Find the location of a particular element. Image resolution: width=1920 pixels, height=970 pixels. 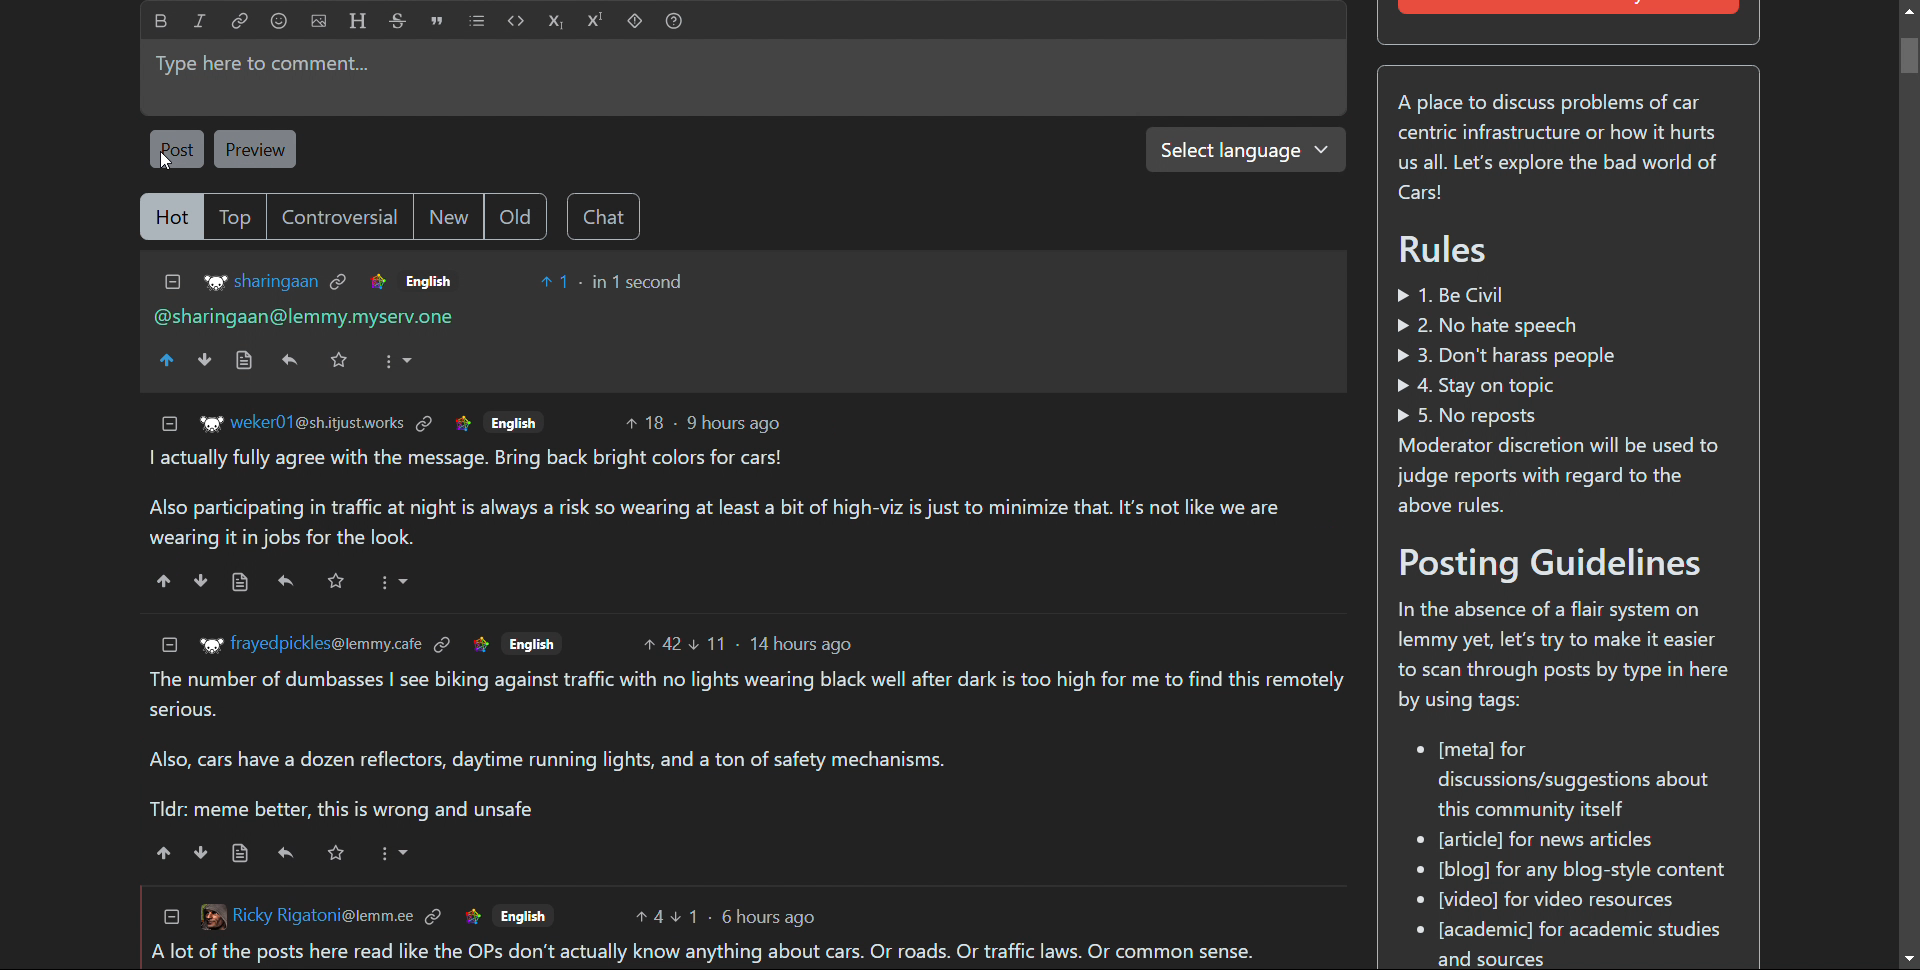

14 hours ago is located at coordinates (806, 643).